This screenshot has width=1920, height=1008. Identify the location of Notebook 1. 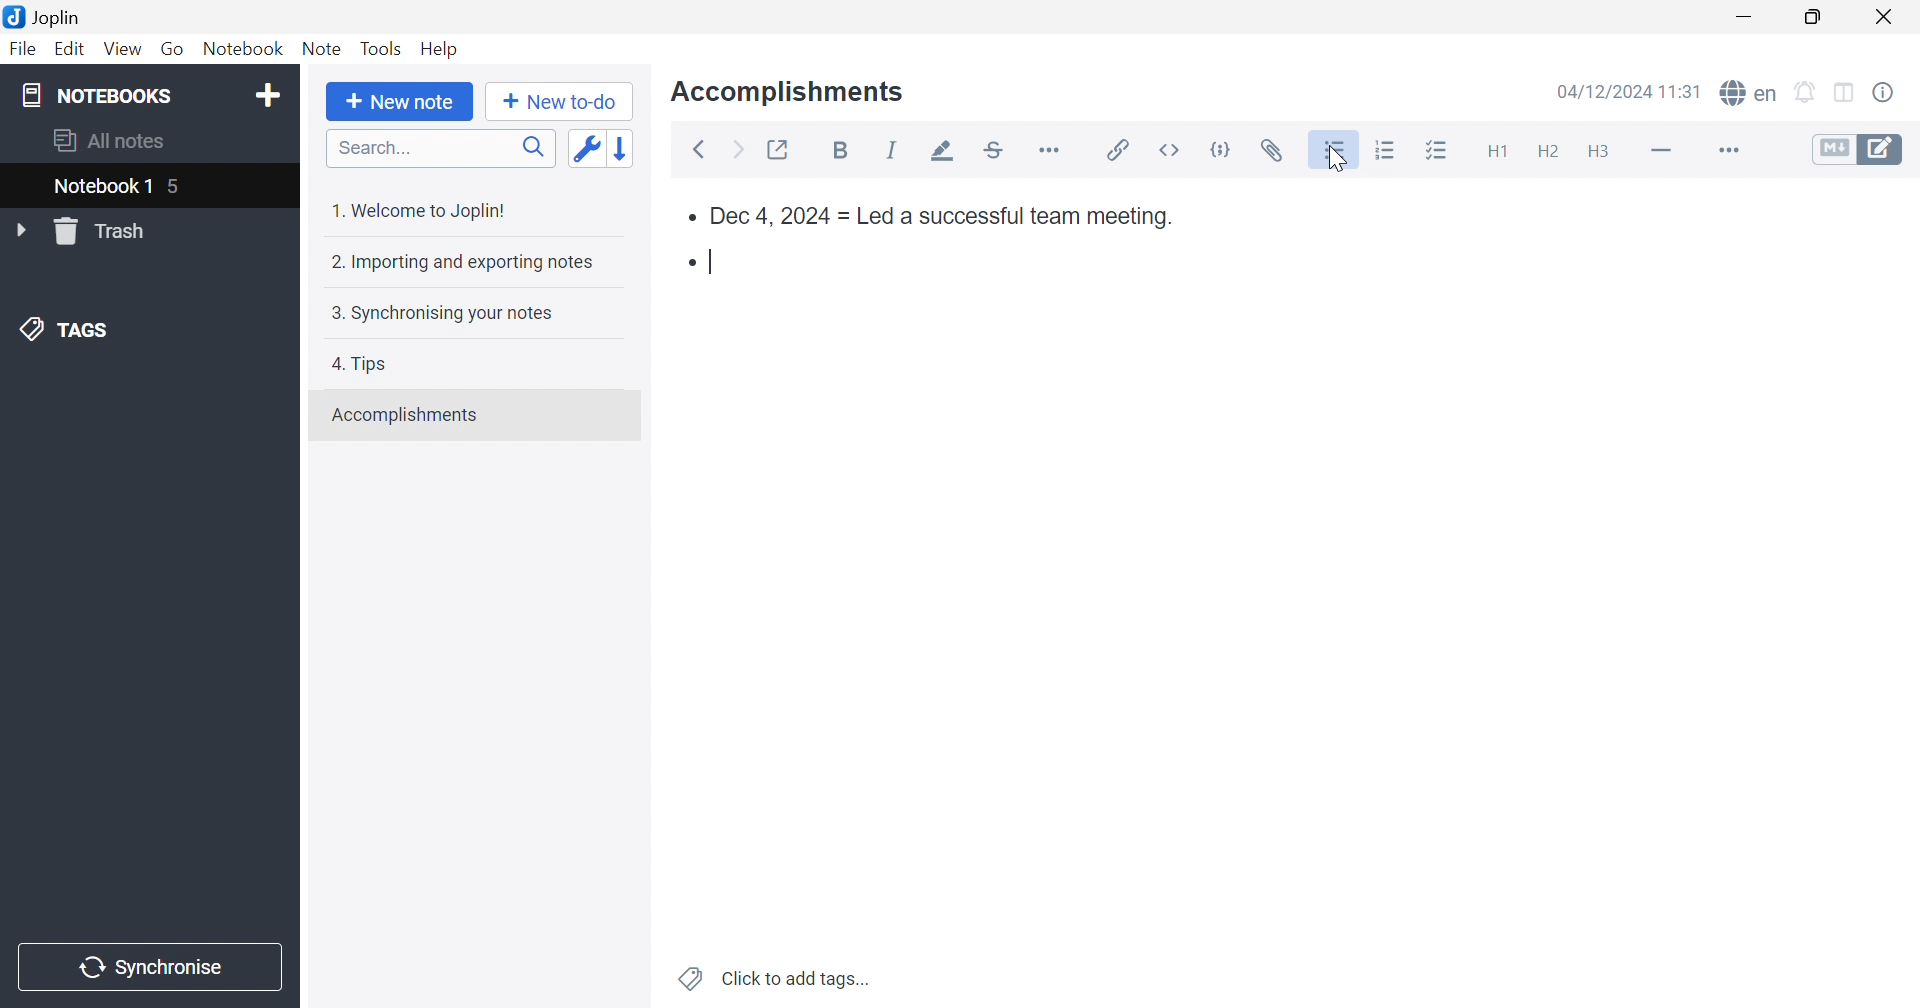
(101, 187).